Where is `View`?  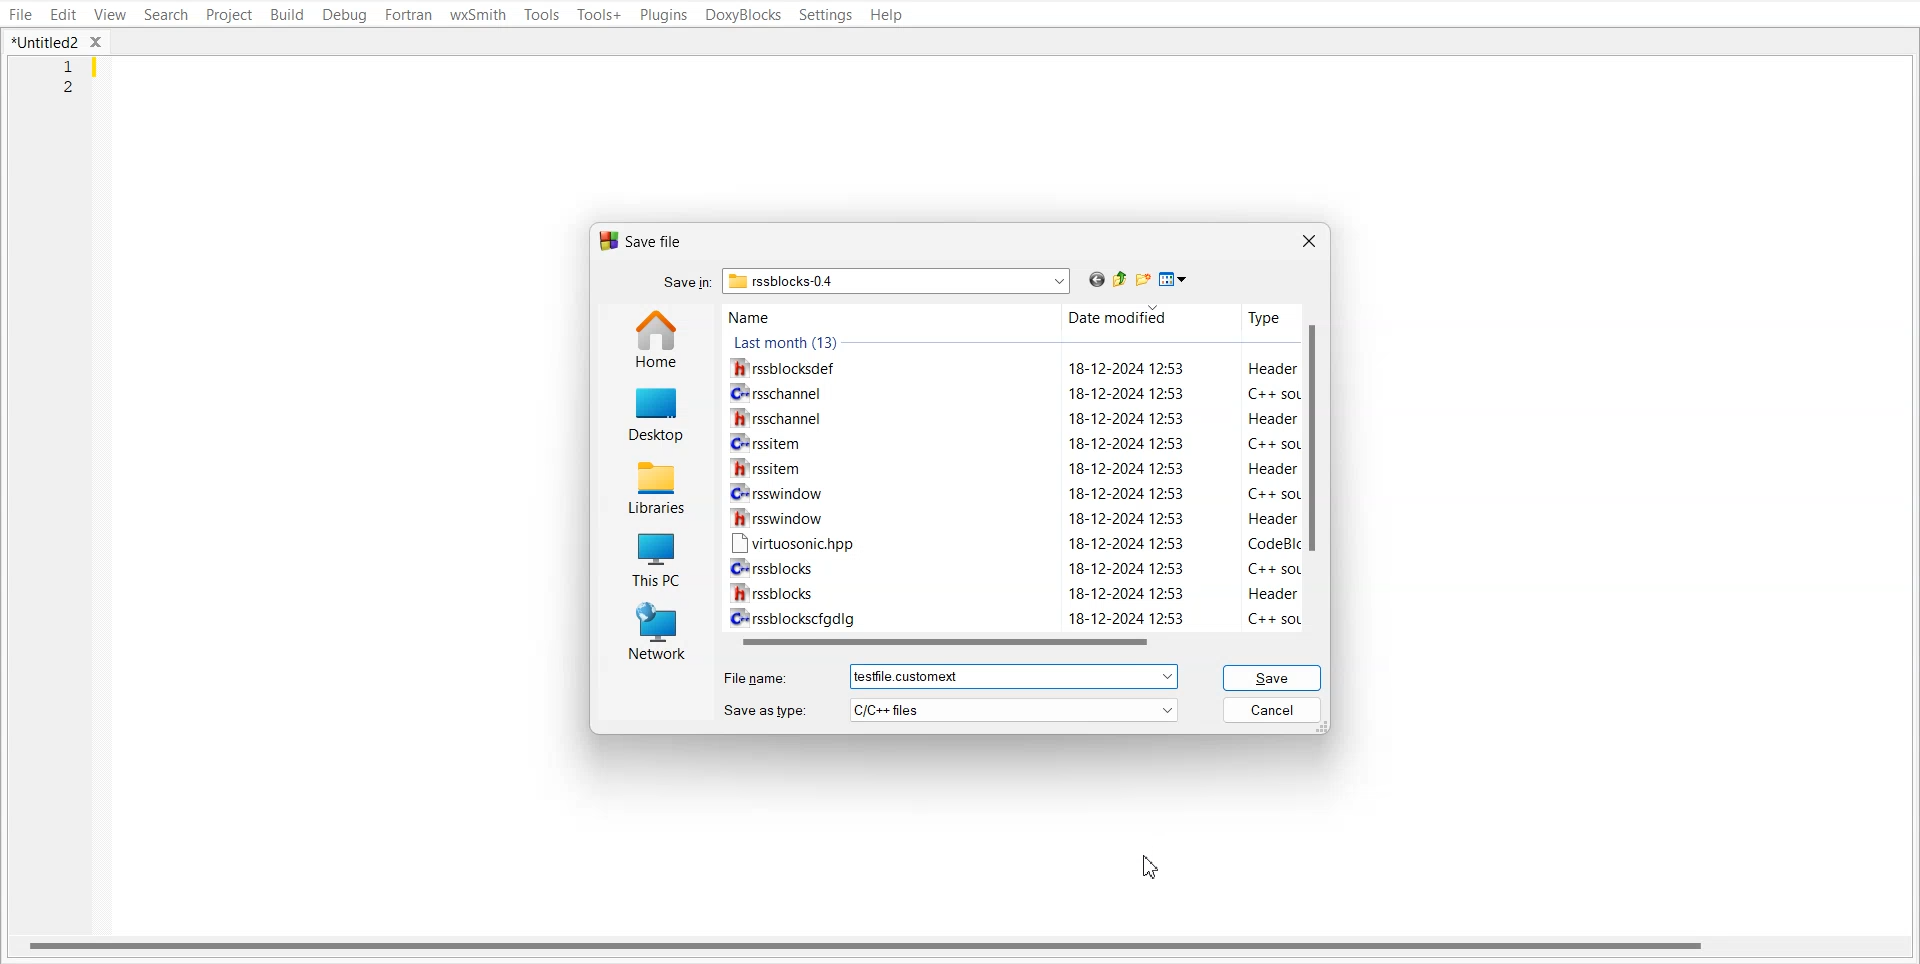 View is located at coordinates (110, 15).